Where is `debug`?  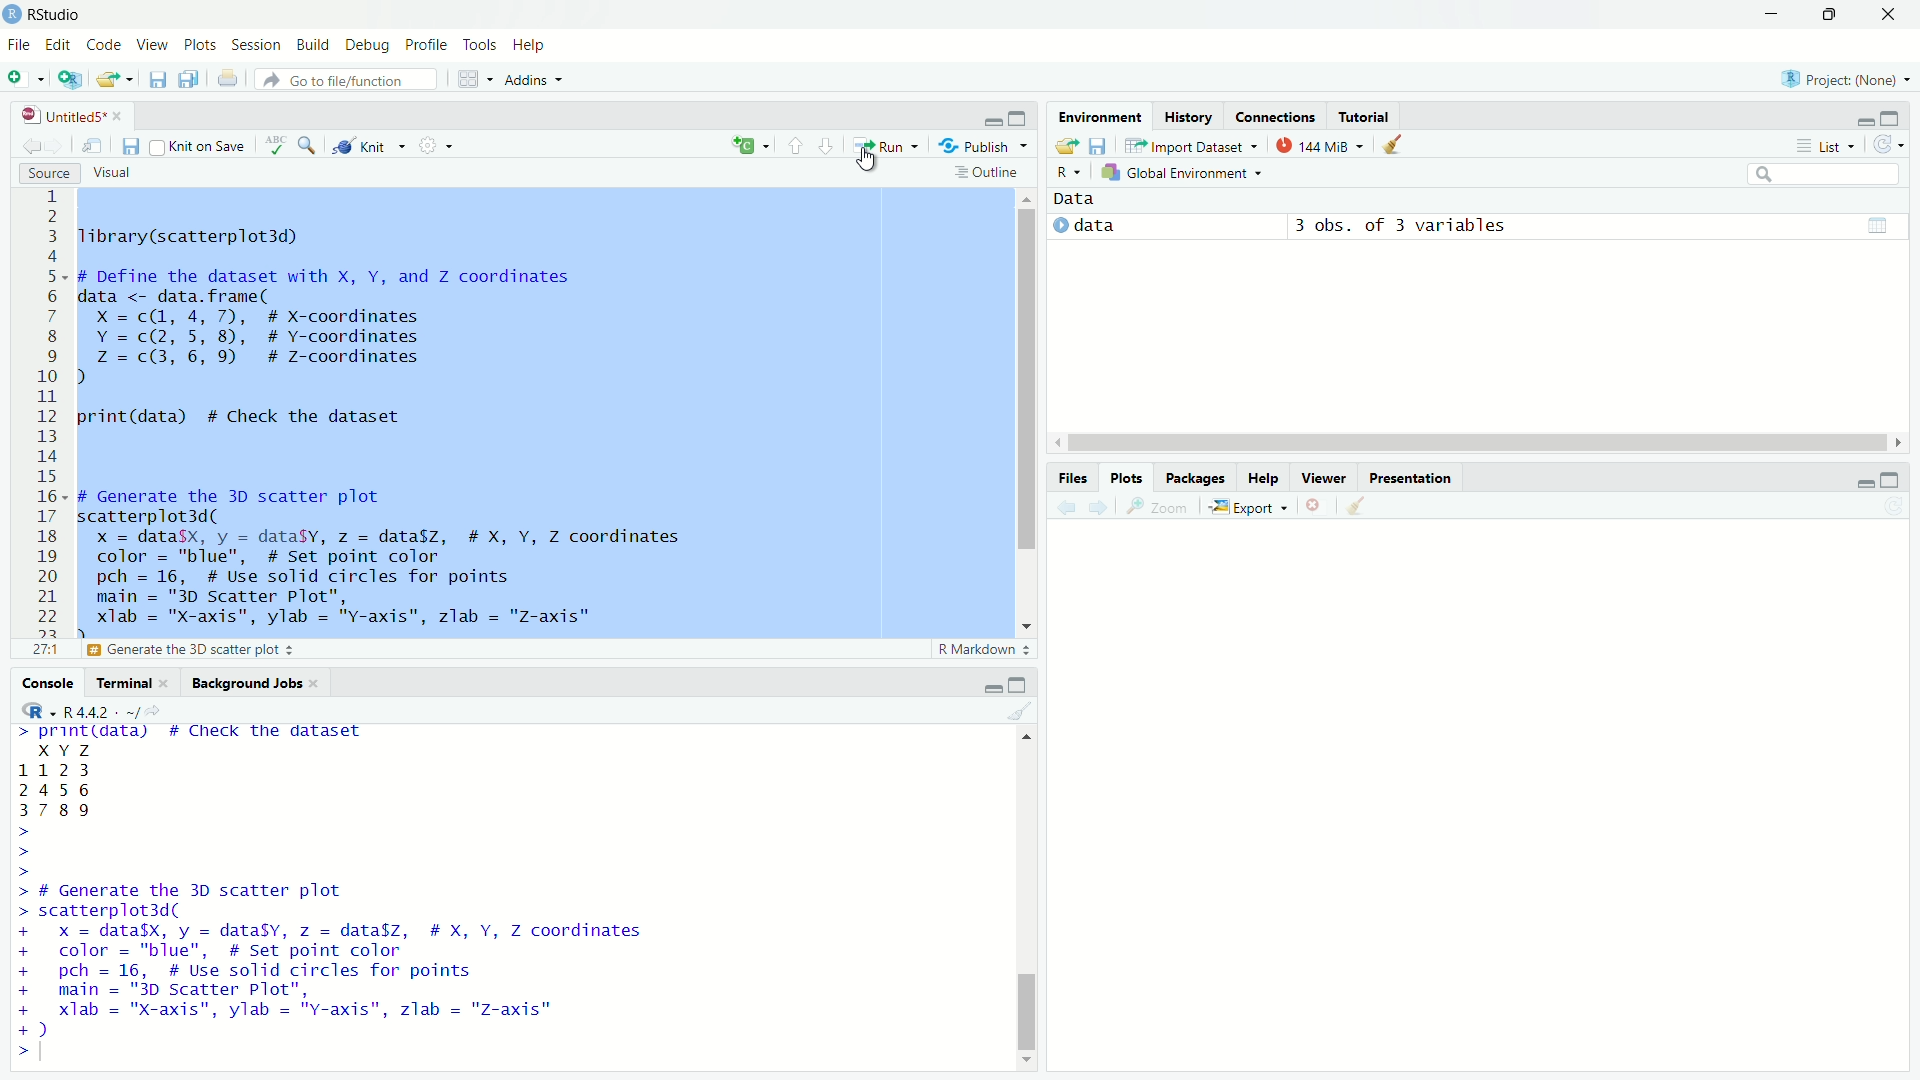
debug is located at coordinates (369, 46).